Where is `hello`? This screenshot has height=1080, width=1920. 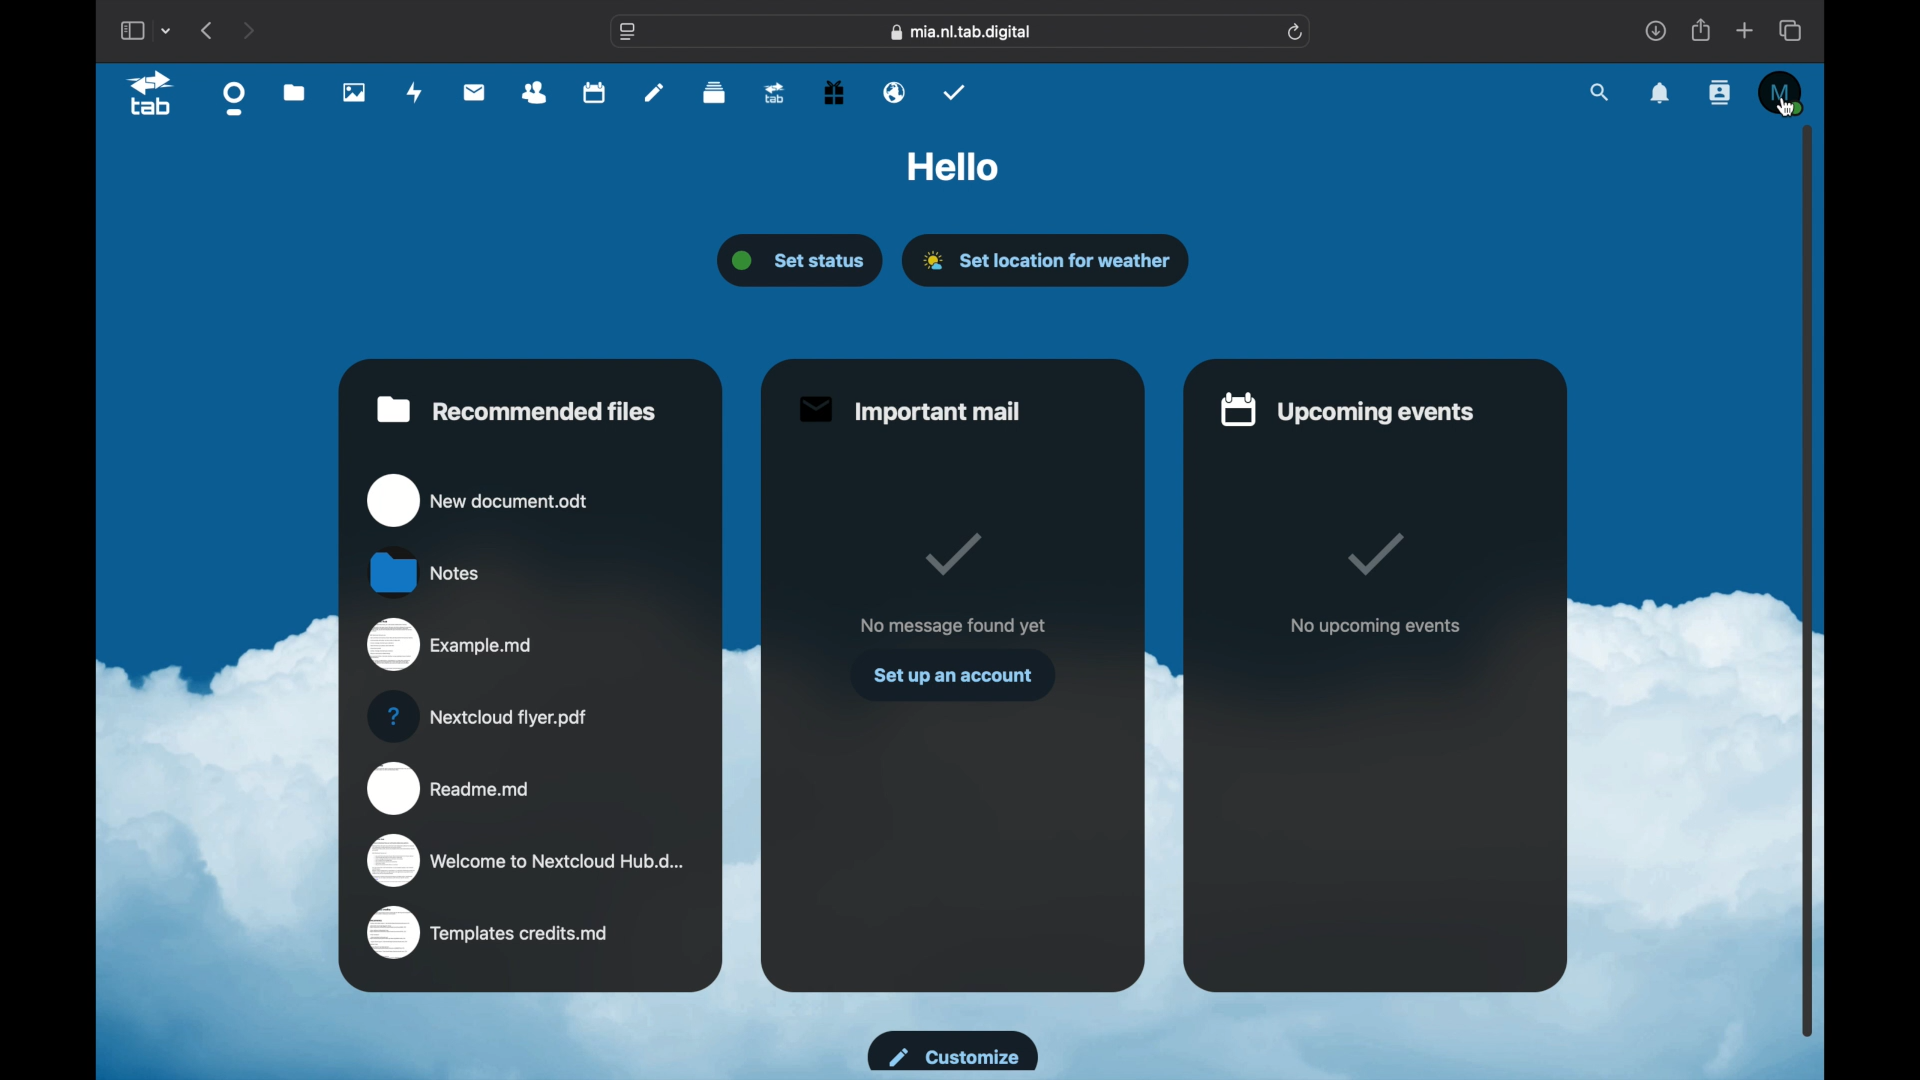
hello is located at coordinates (955, 165).